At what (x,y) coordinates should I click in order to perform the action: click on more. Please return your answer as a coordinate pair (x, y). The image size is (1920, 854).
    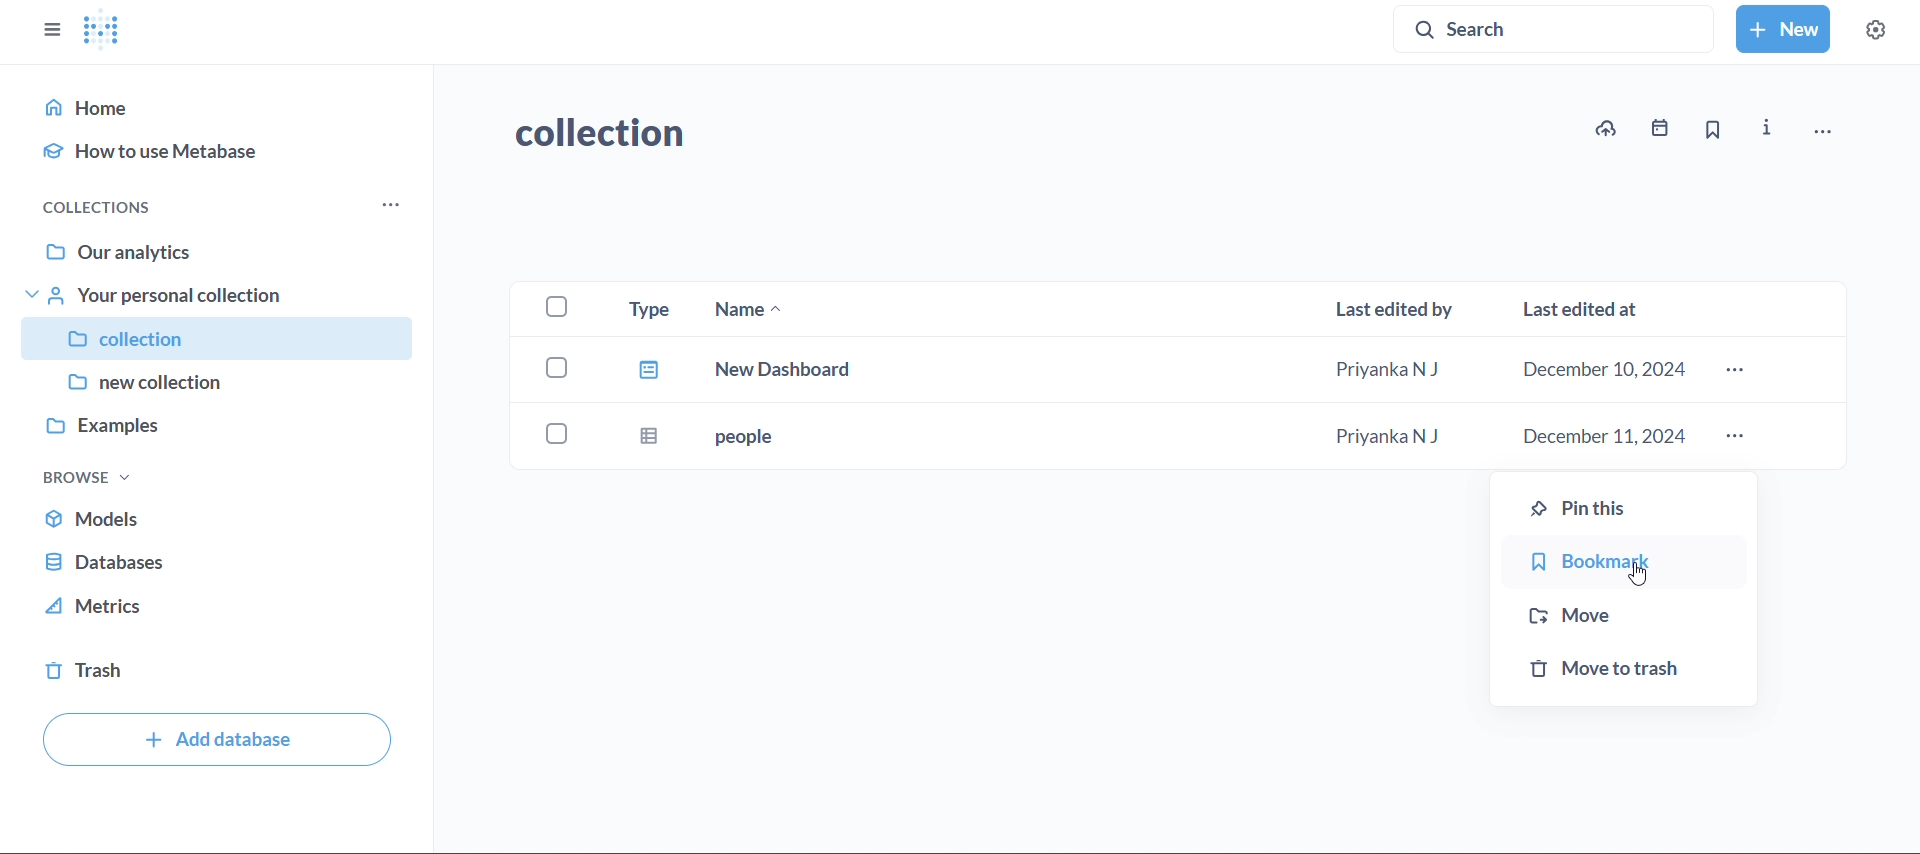
    Looking at the image, I should click on (388, 207).